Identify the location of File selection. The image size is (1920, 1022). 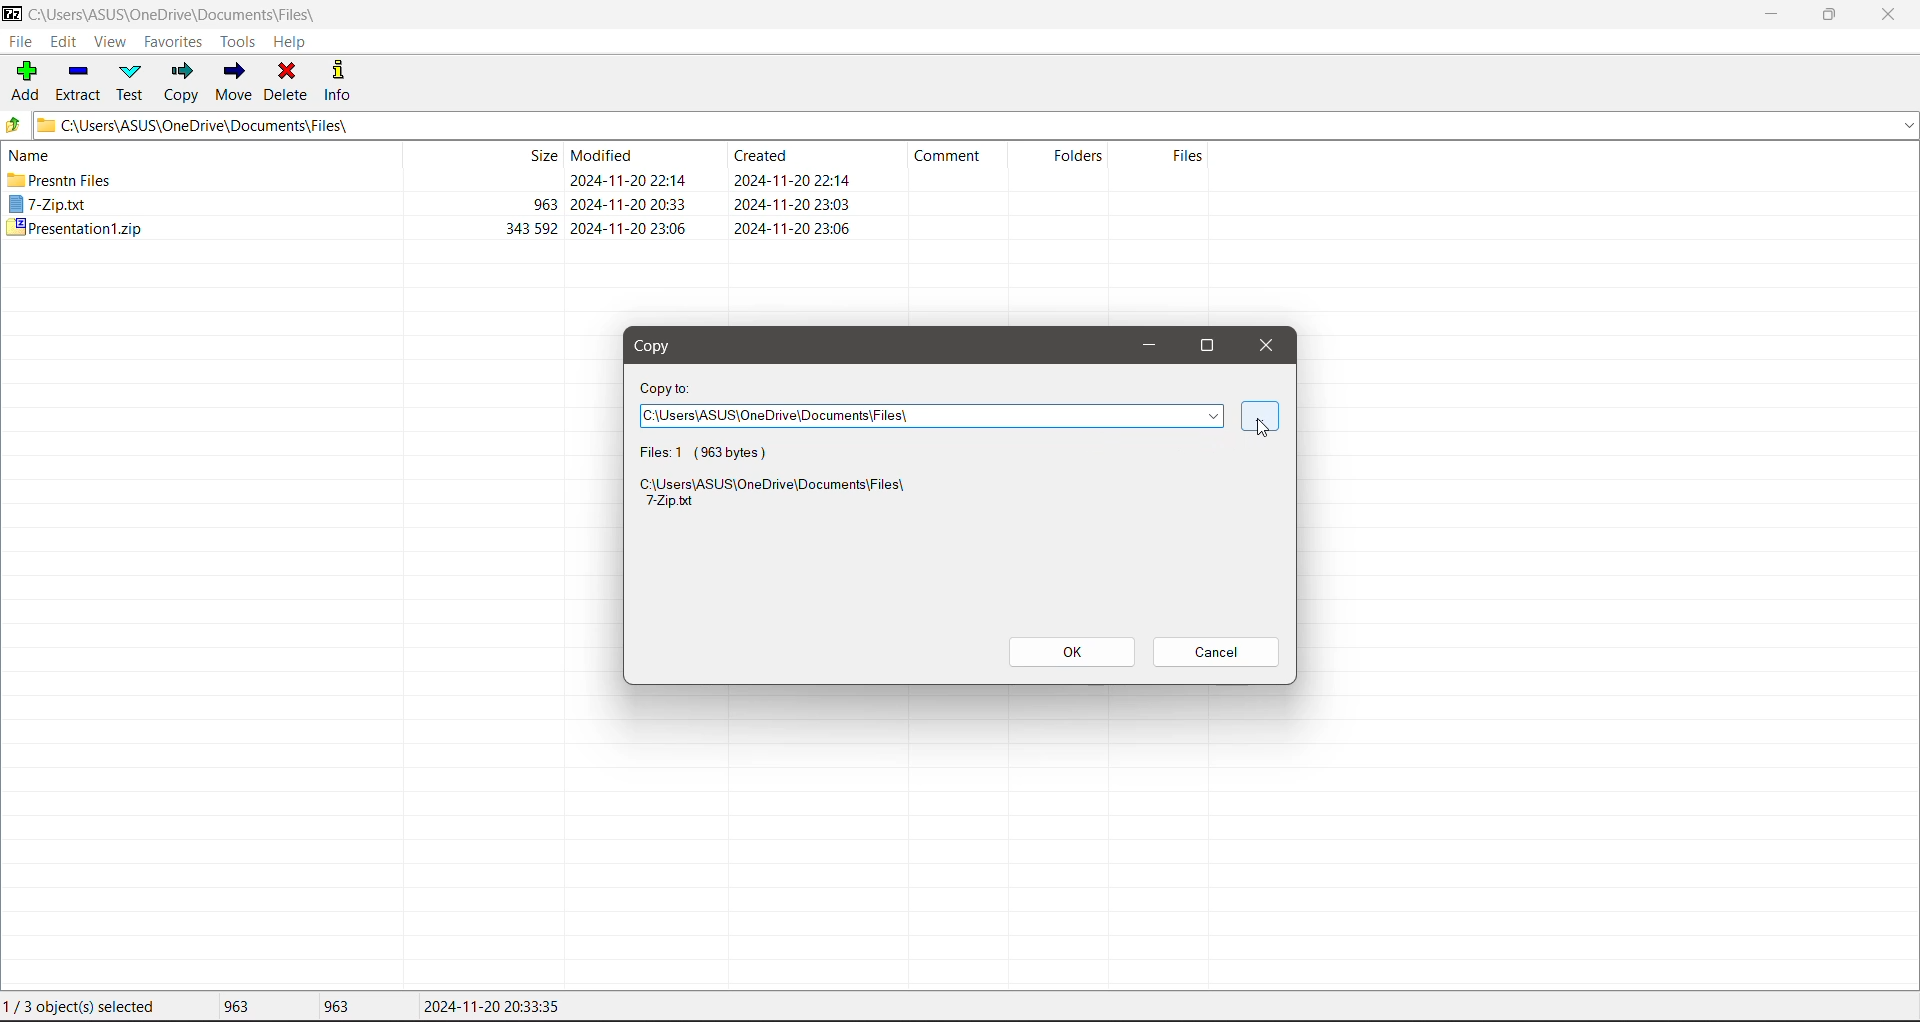
(718, 451).